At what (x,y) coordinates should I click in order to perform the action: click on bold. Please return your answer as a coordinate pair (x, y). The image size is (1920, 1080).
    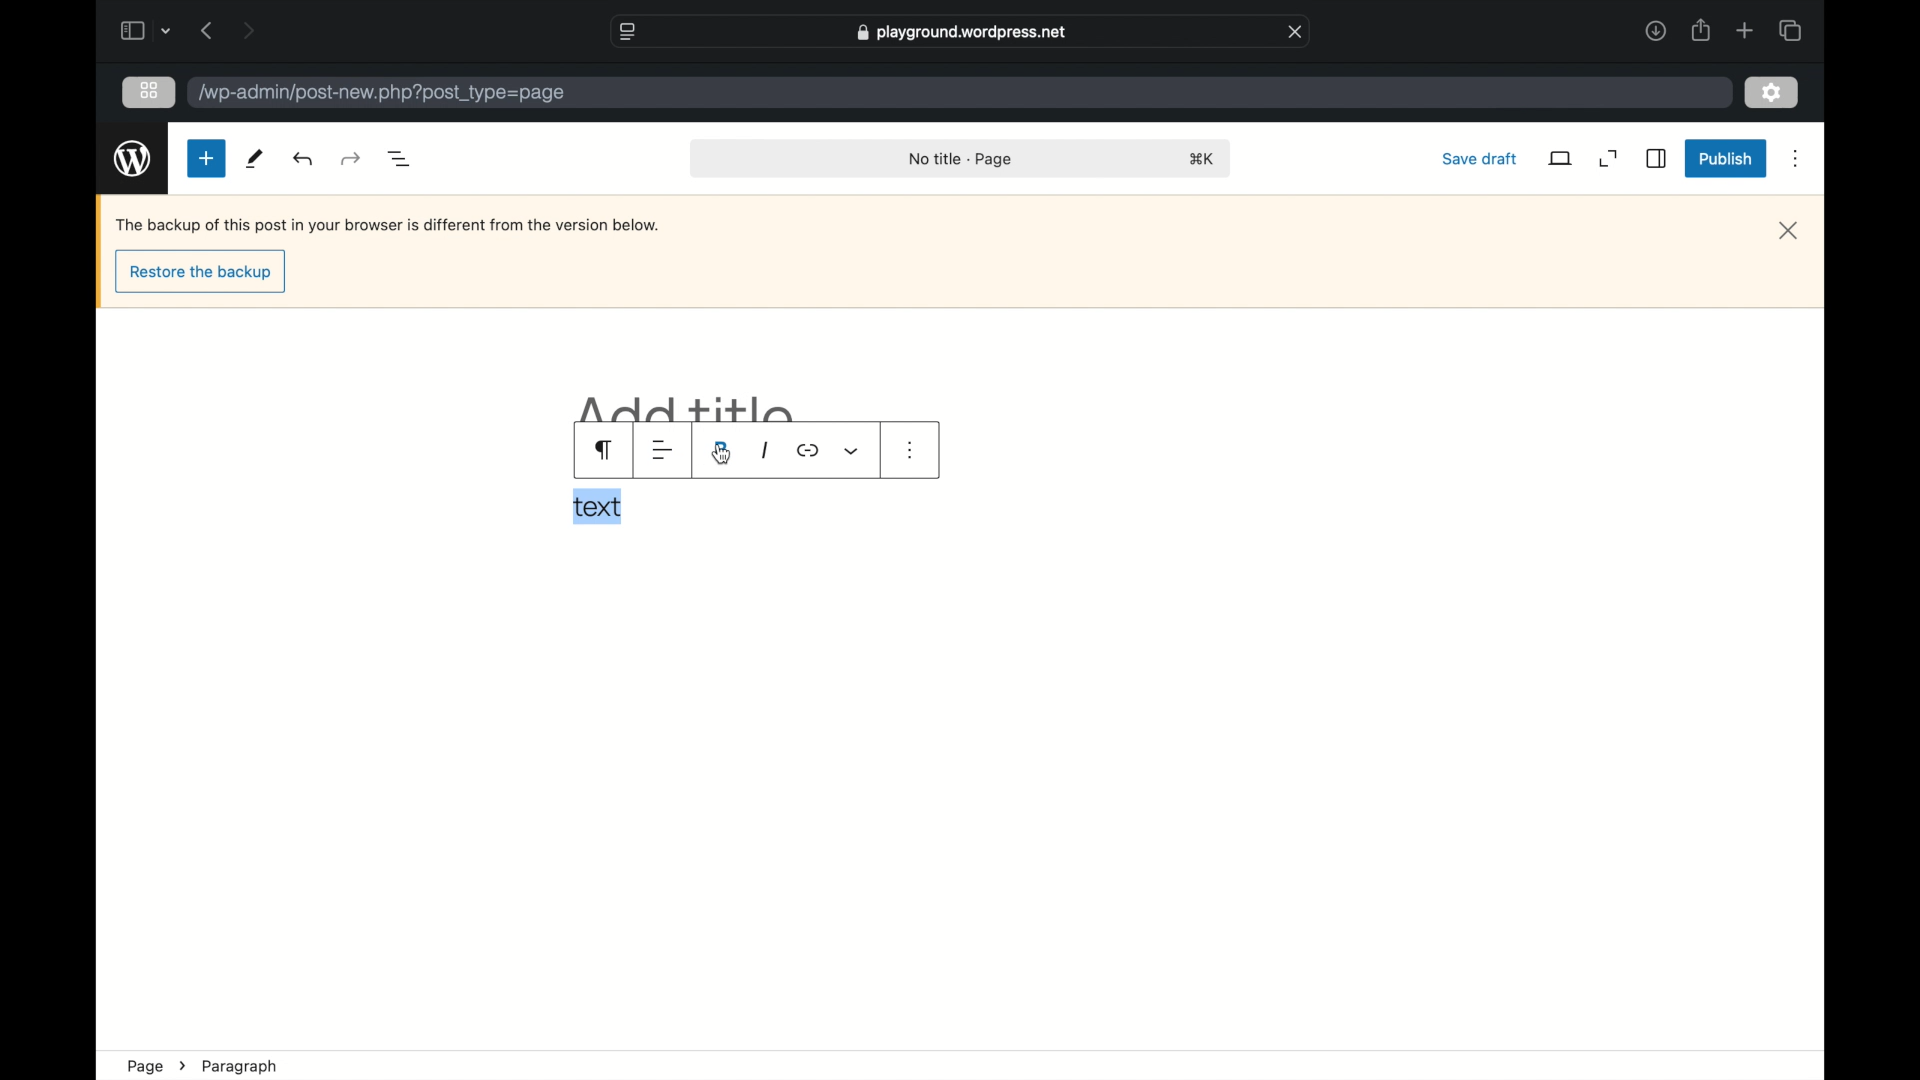
    Looking at the image, I should click on (721, 449).